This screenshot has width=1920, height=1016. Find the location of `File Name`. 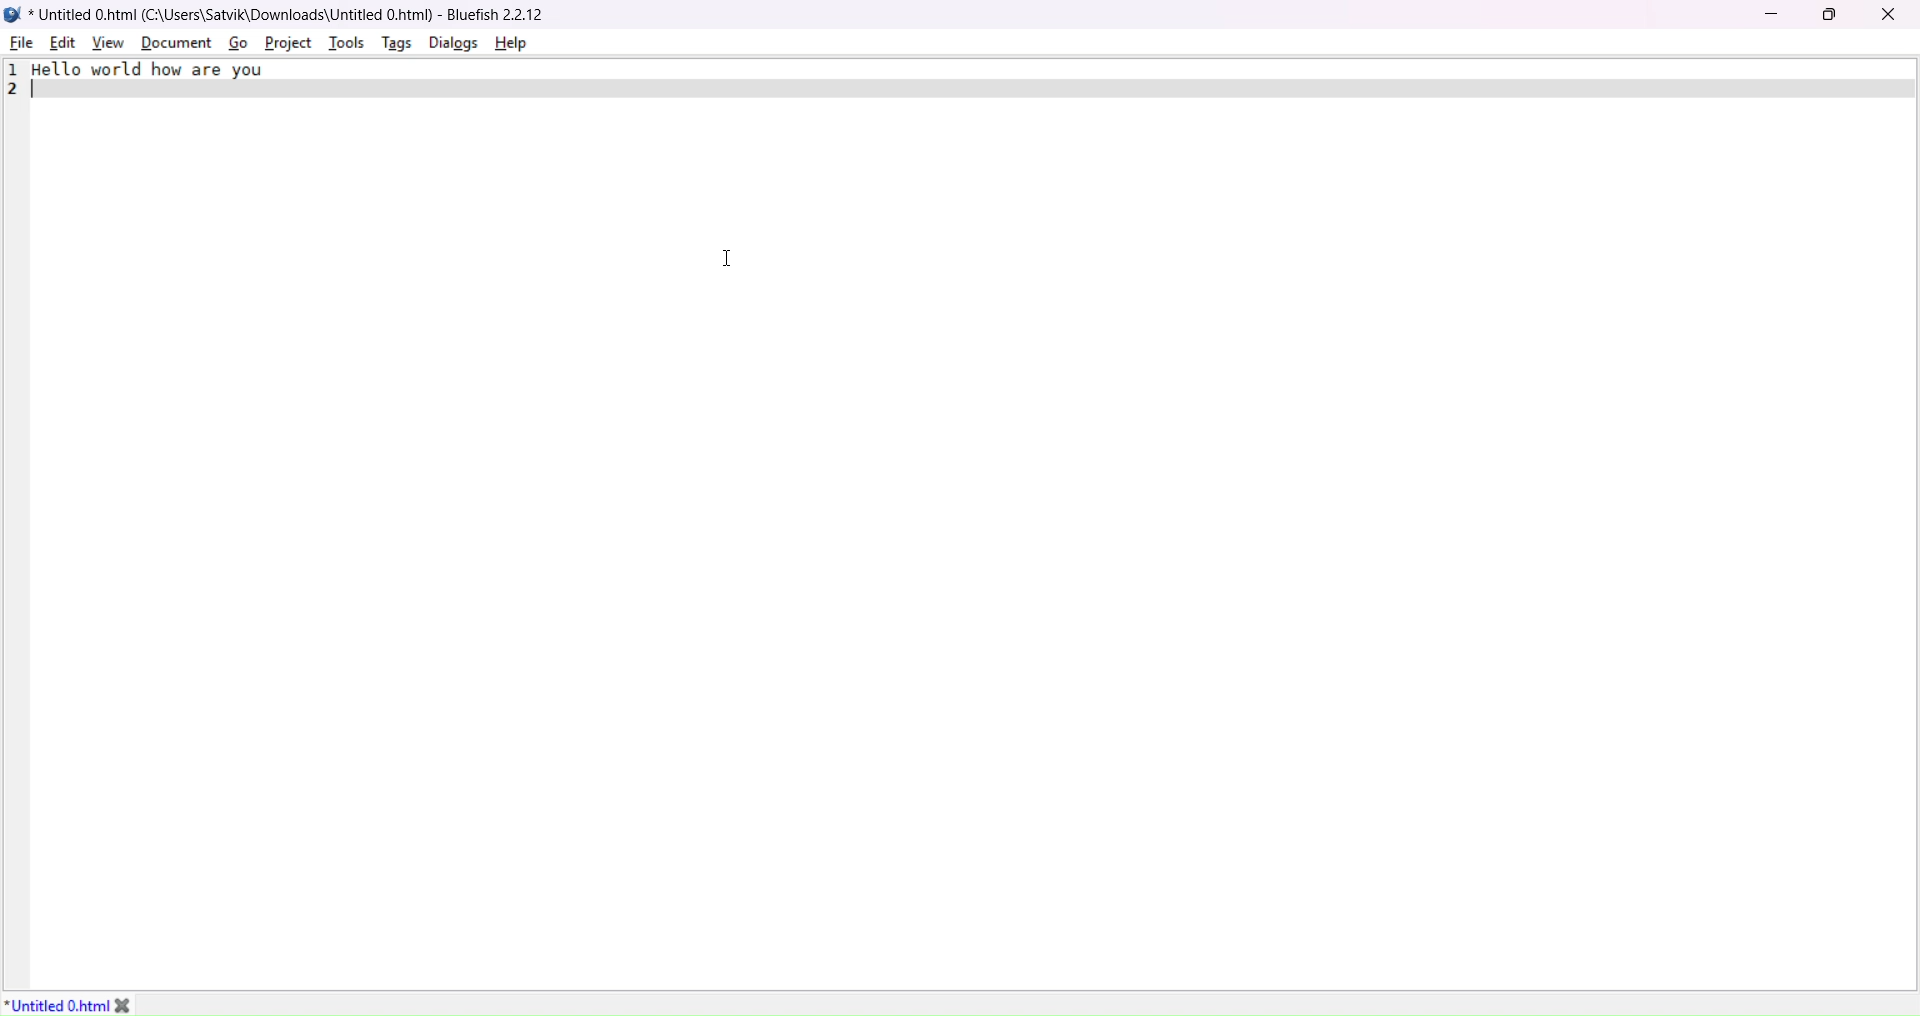

File Name is located at coordinates (56, 1004).